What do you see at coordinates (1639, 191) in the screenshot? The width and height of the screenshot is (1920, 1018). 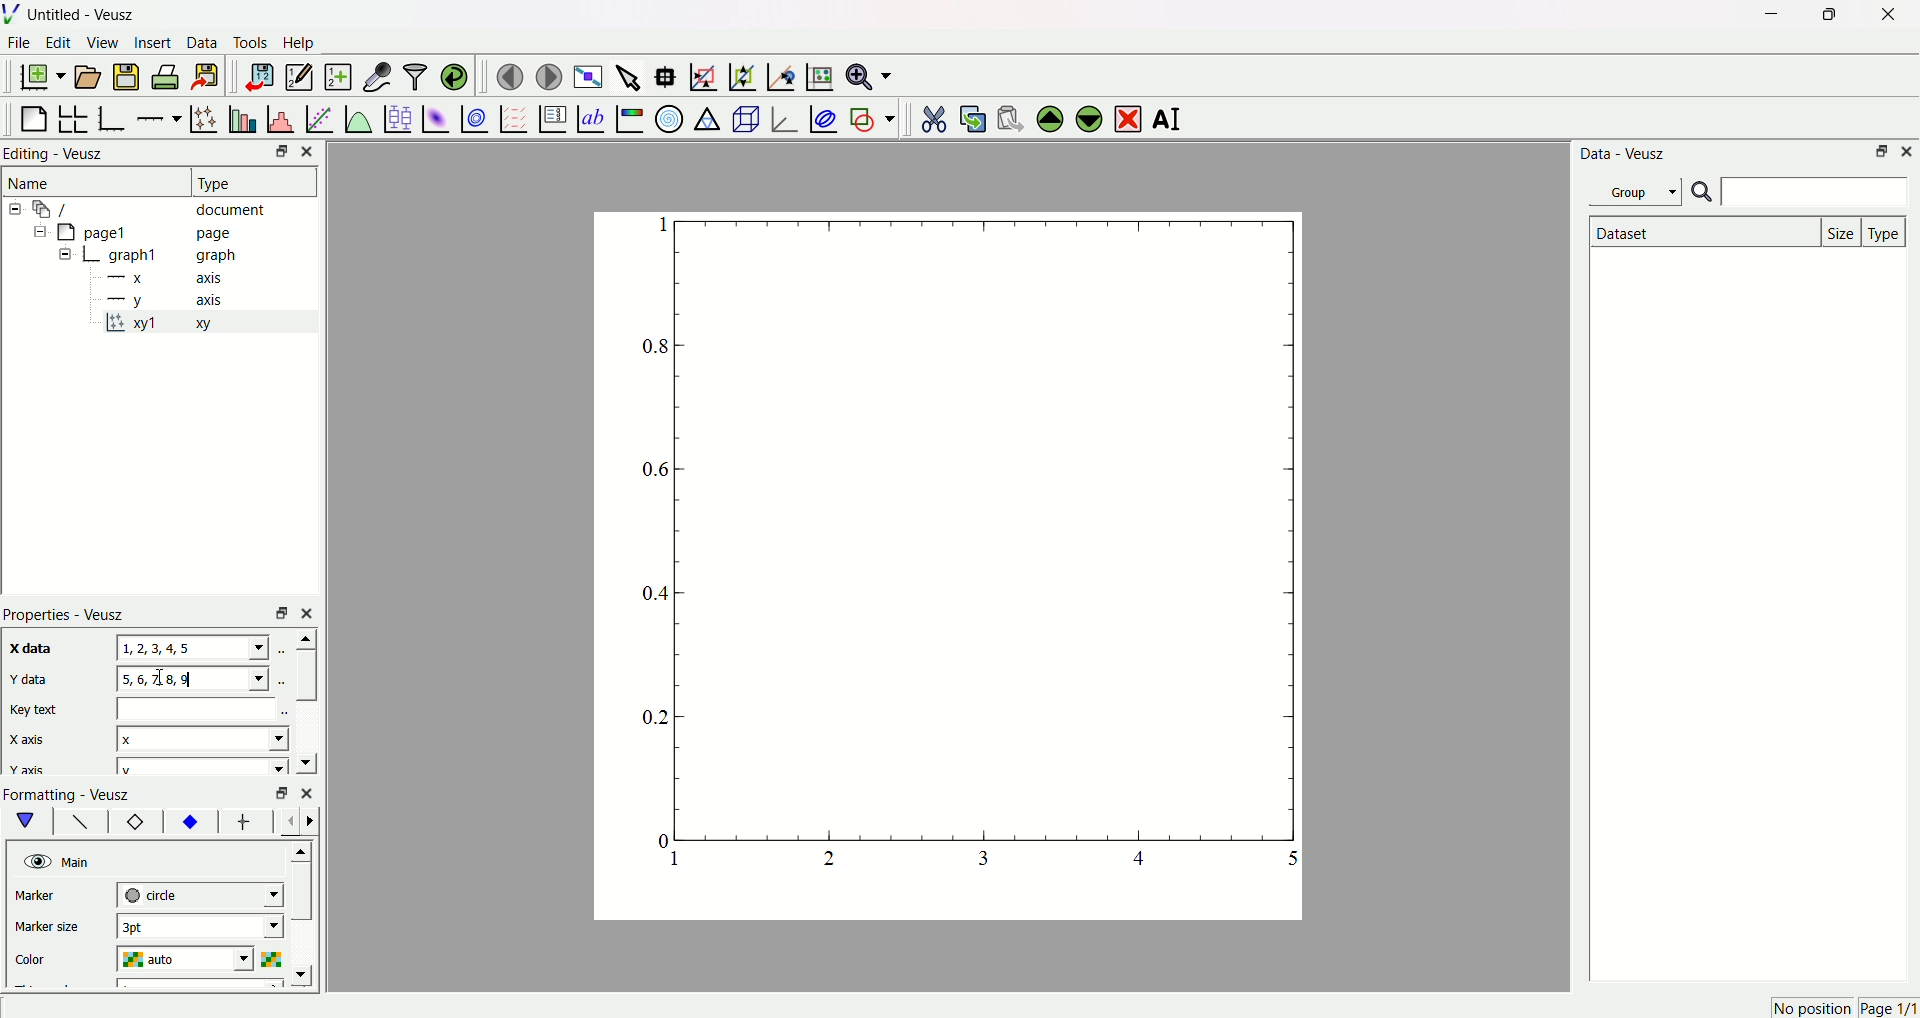 I see `Group` at bounding box center [1639, 191].